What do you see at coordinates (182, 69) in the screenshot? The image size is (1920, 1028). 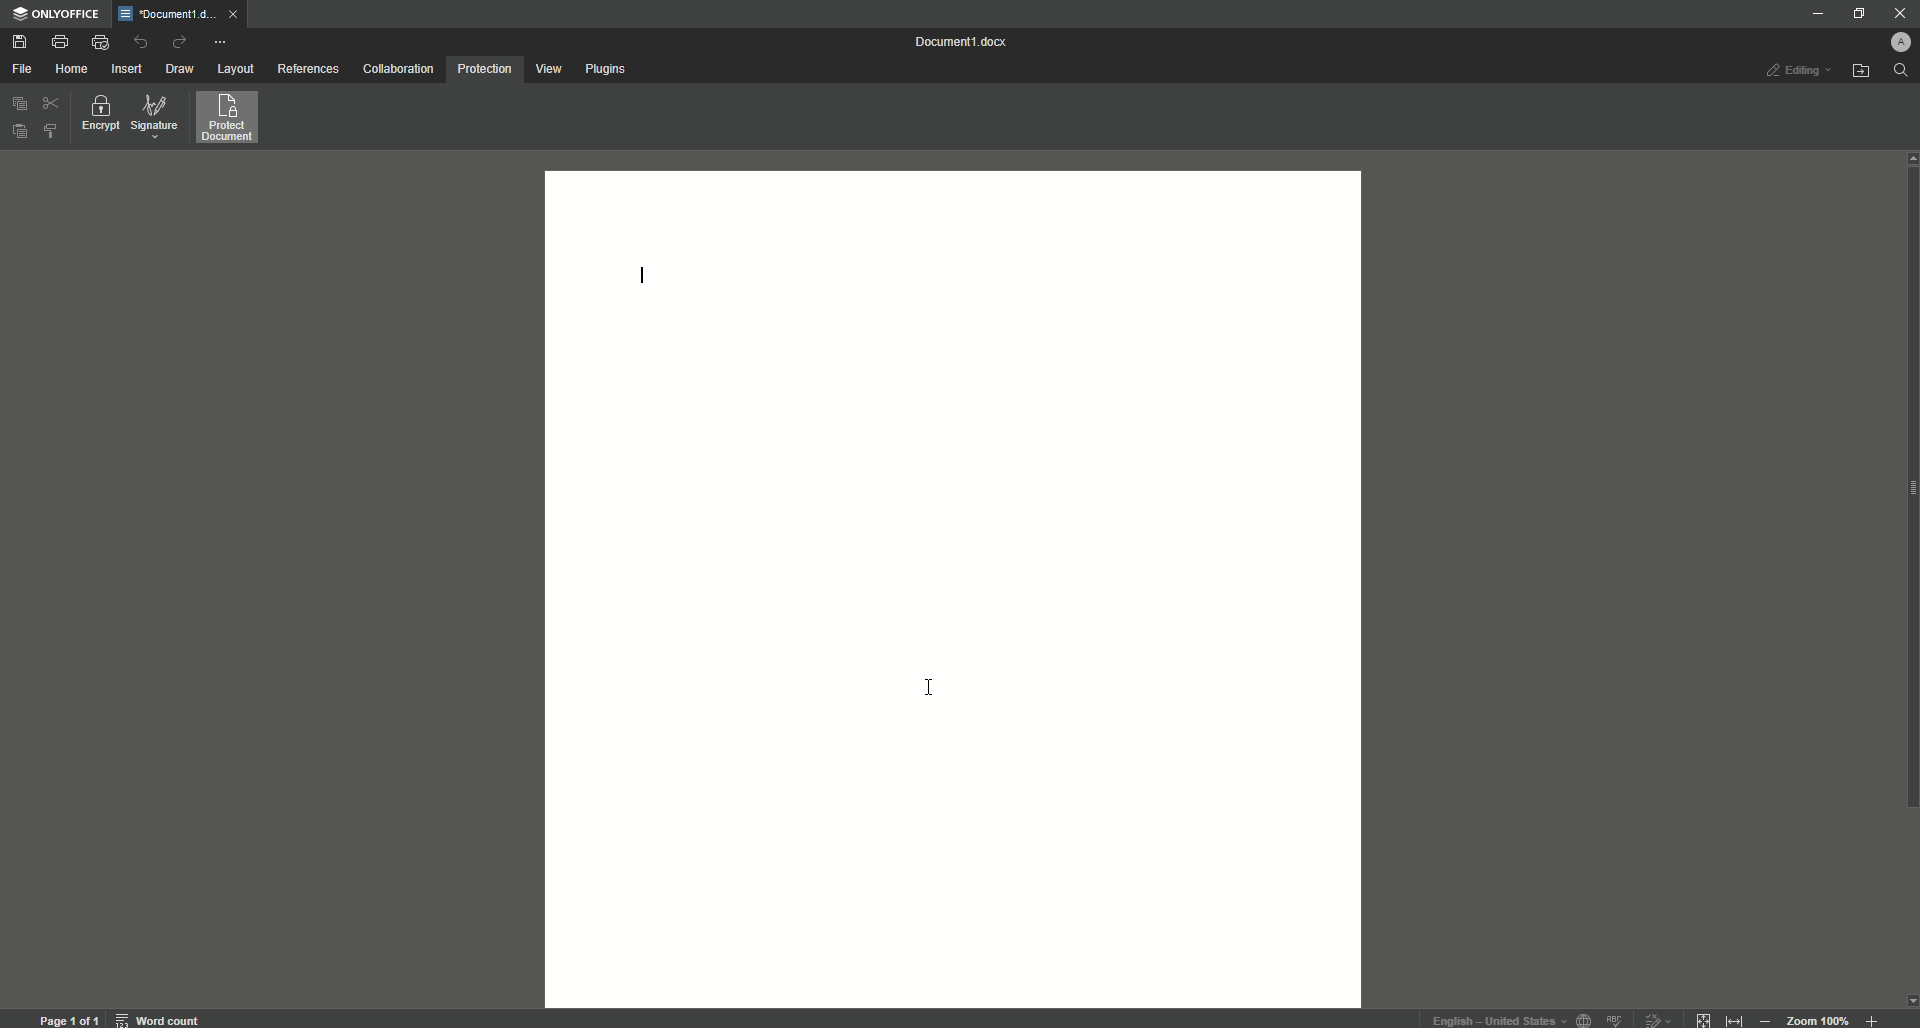 I see `Draw` at bounding box center [182, 69].